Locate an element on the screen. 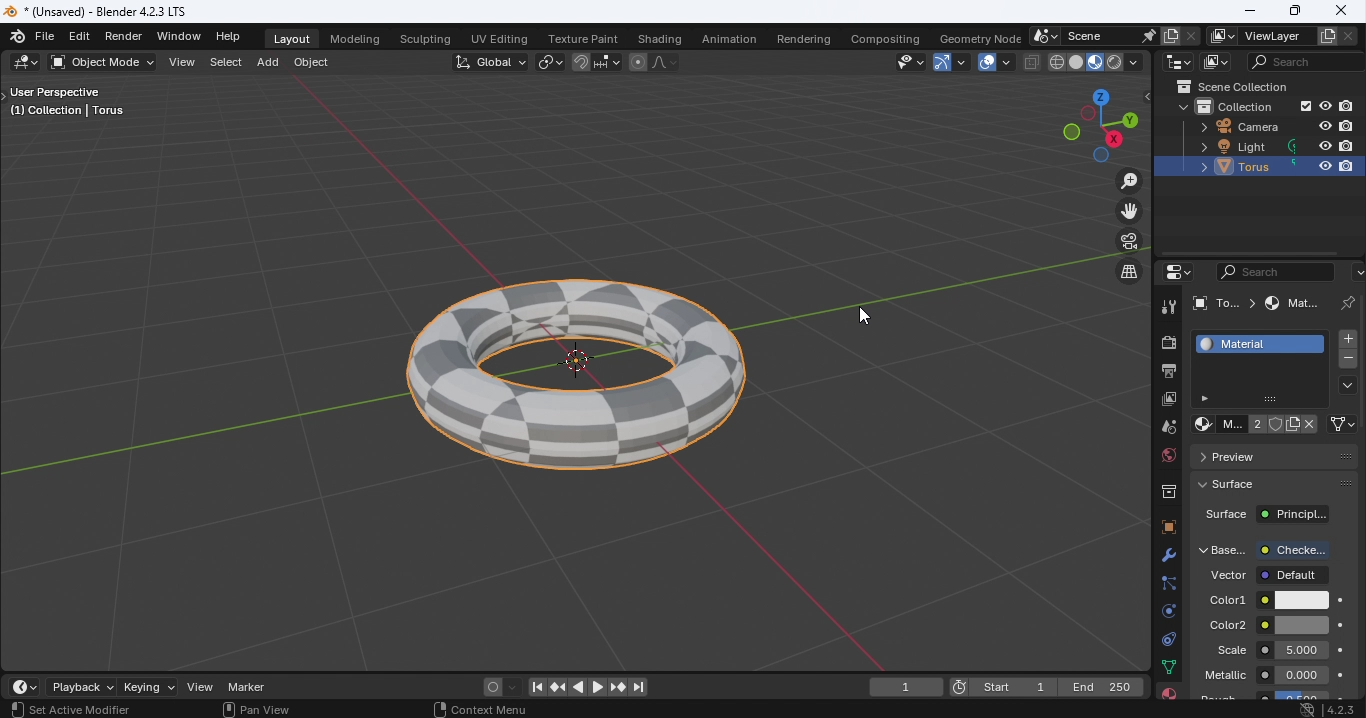  Object is located at coordinates (1167, 525).